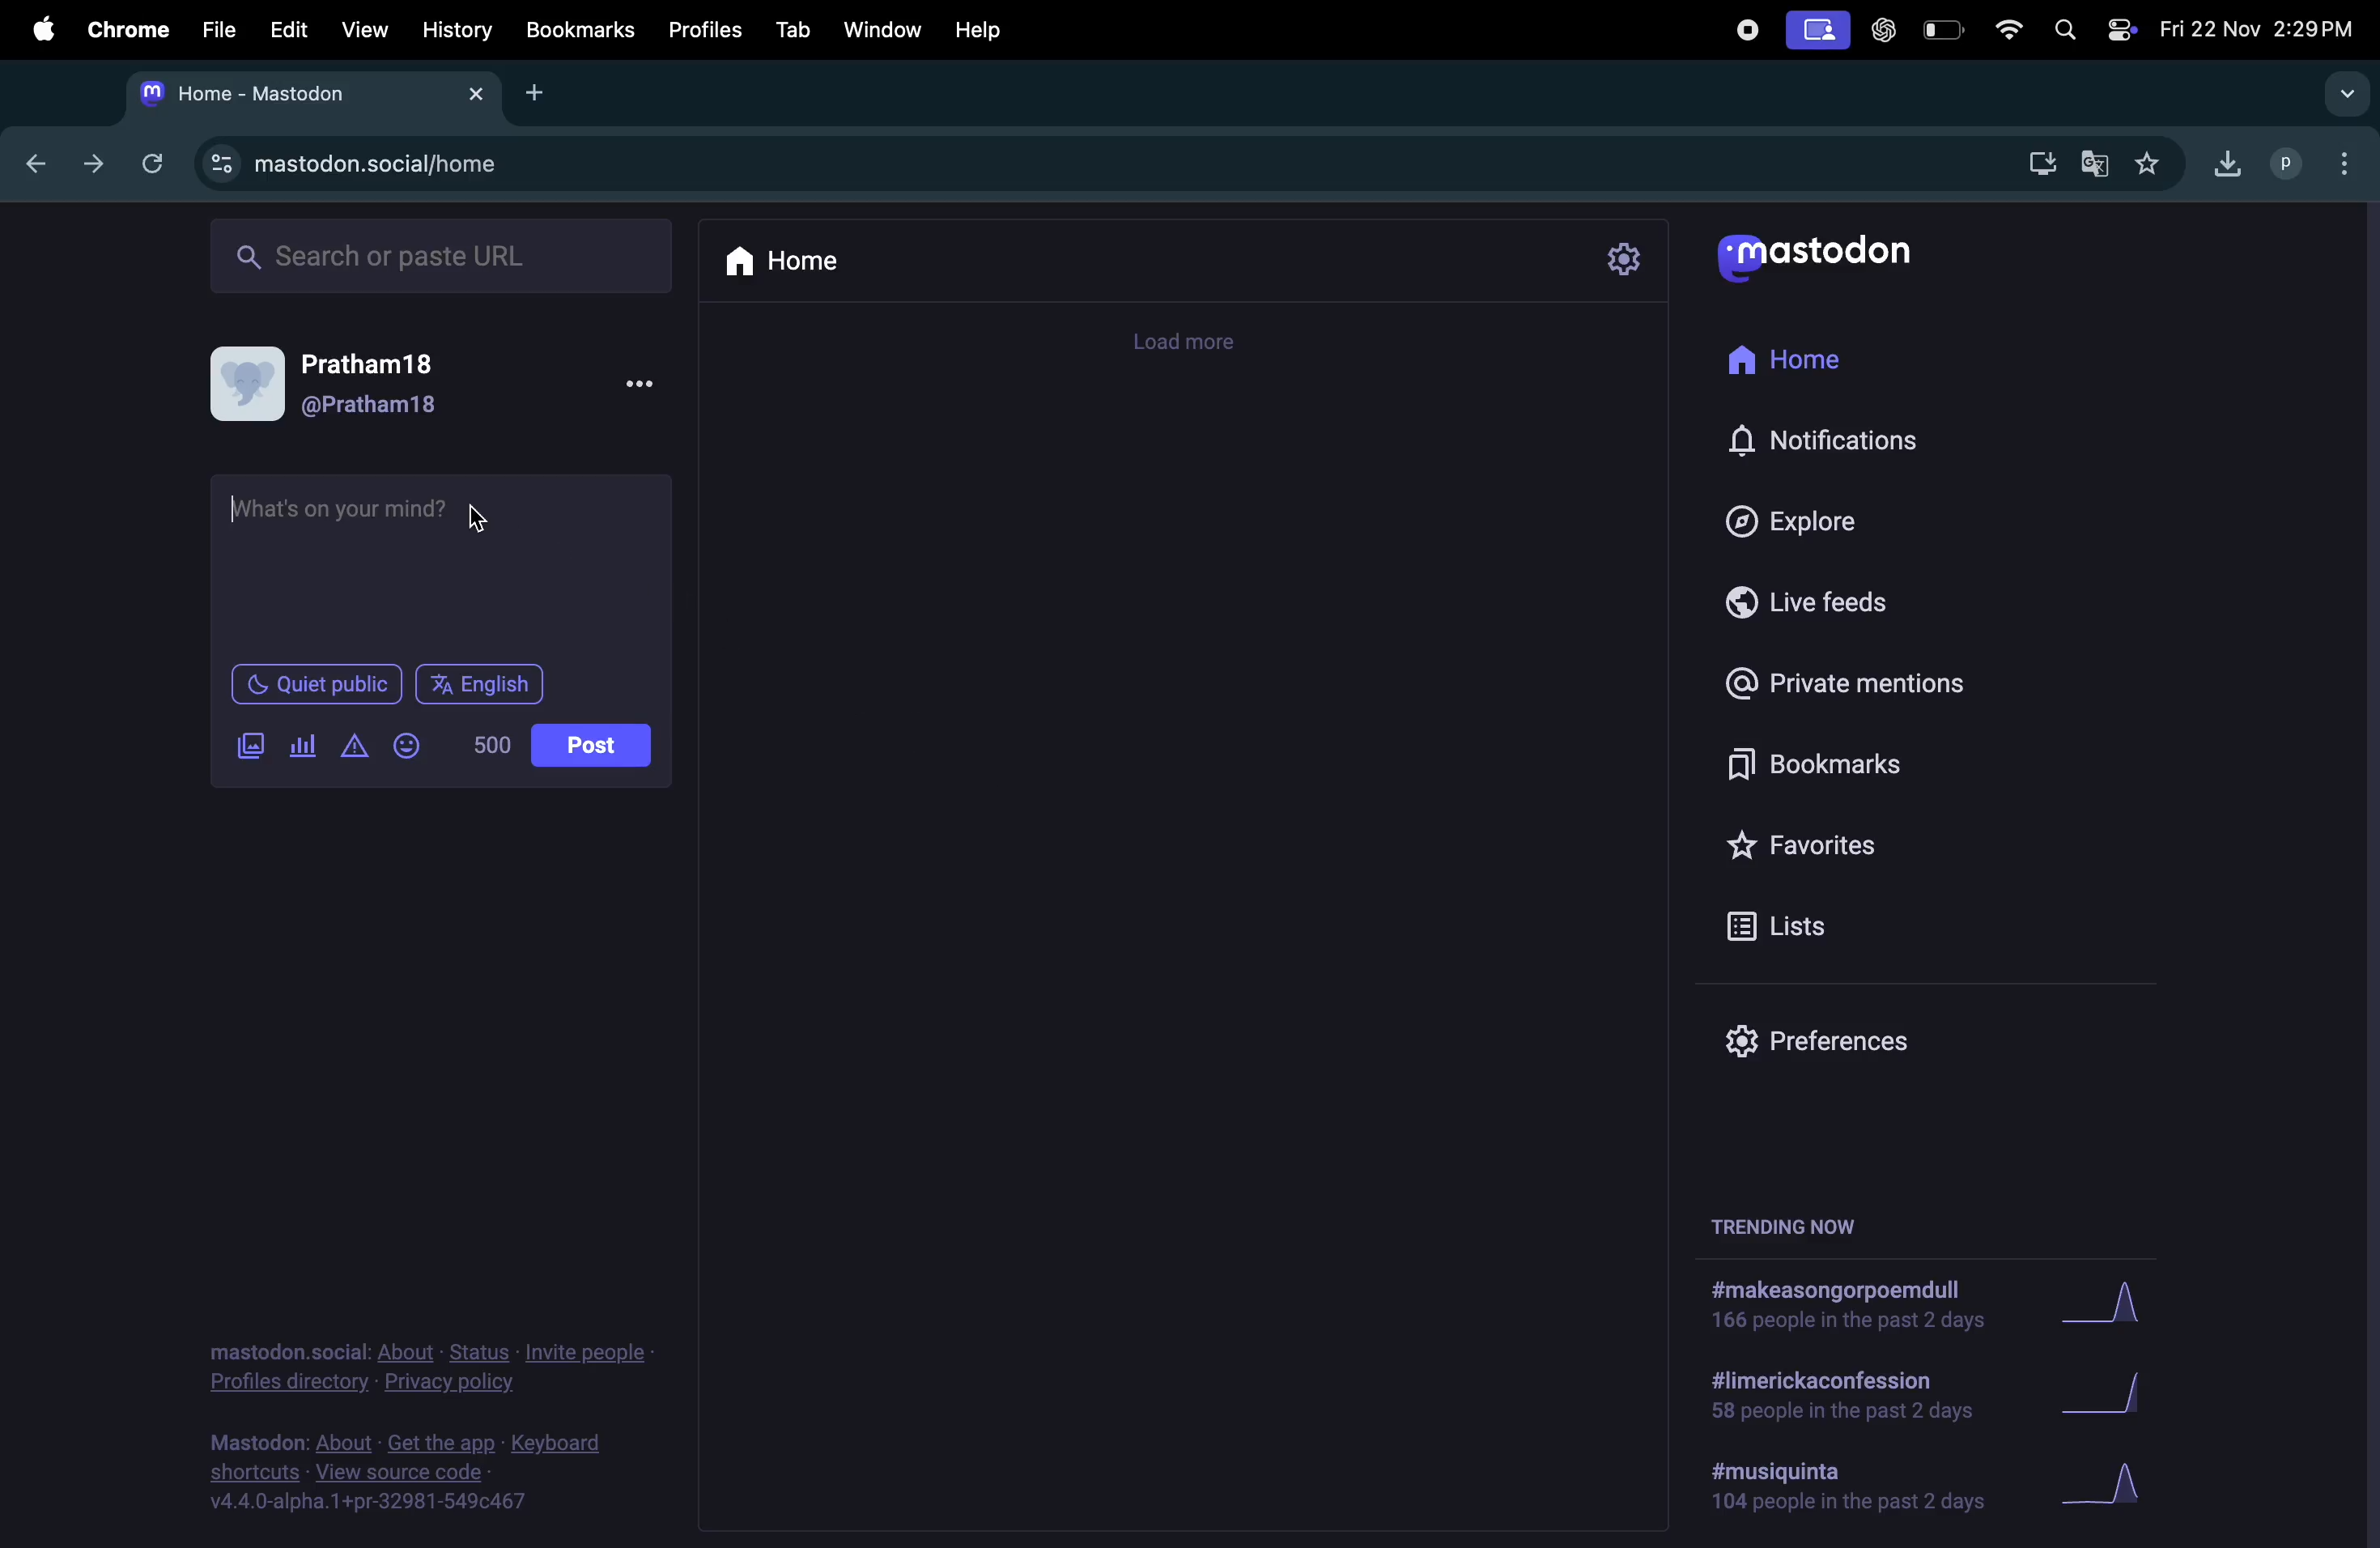 The width and height of the screenshot is (2380, 1548). Describe the element at coordinates (1830, 1042) in the screenshot. I see `prefrences` at that location.